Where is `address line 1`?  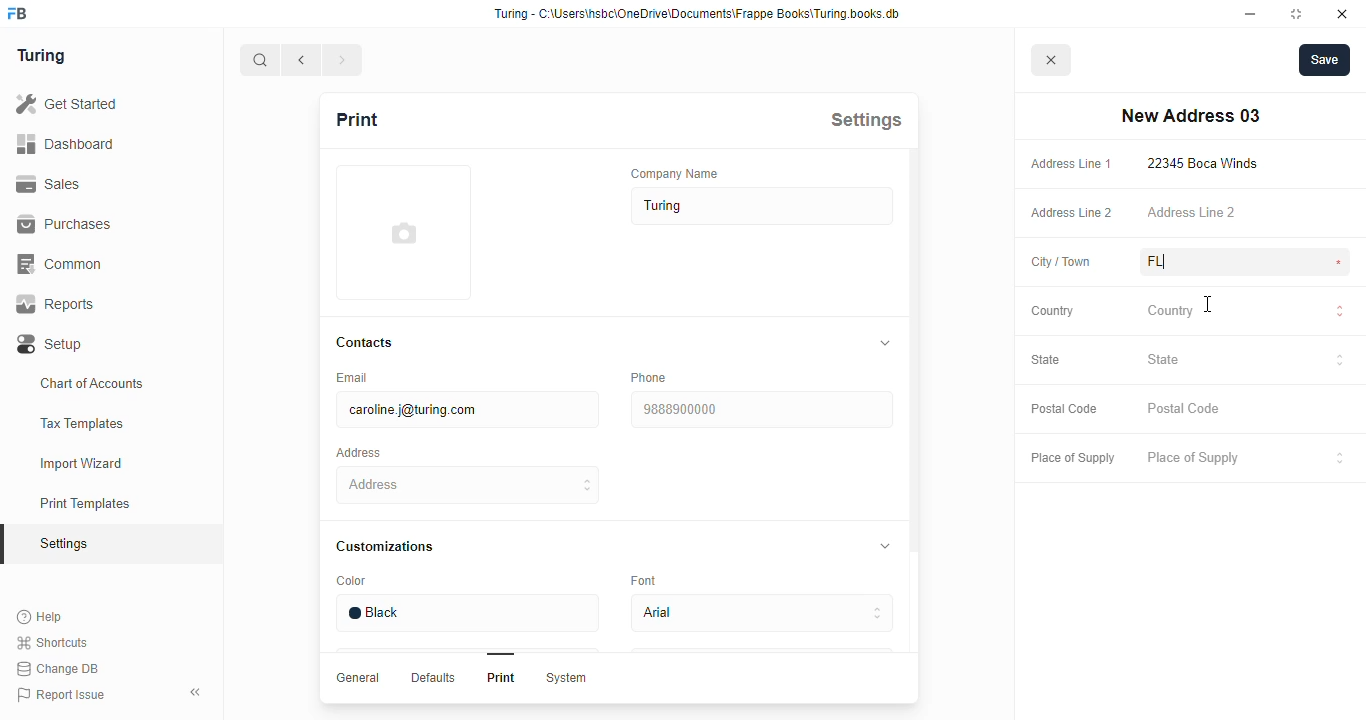 address line 1 is located at coordinates (1071, 164).